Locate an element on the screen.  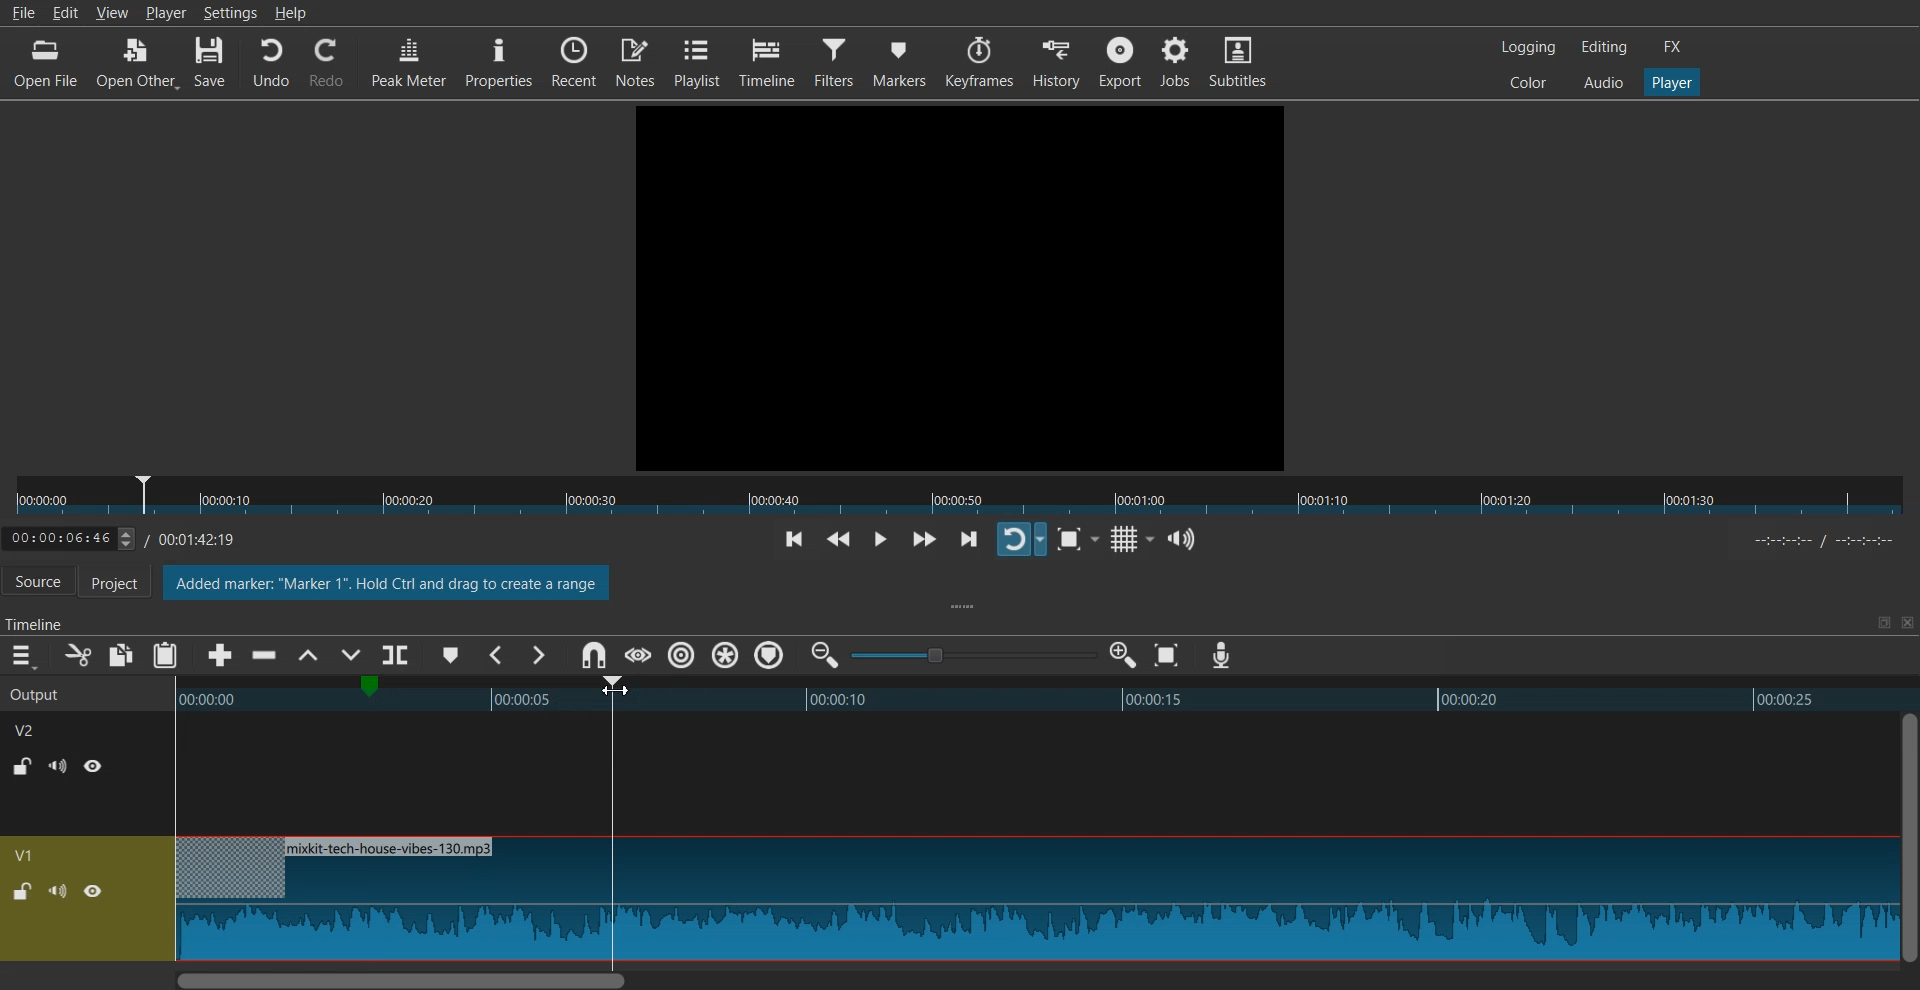
Mute is located at coordinates (58, 766).